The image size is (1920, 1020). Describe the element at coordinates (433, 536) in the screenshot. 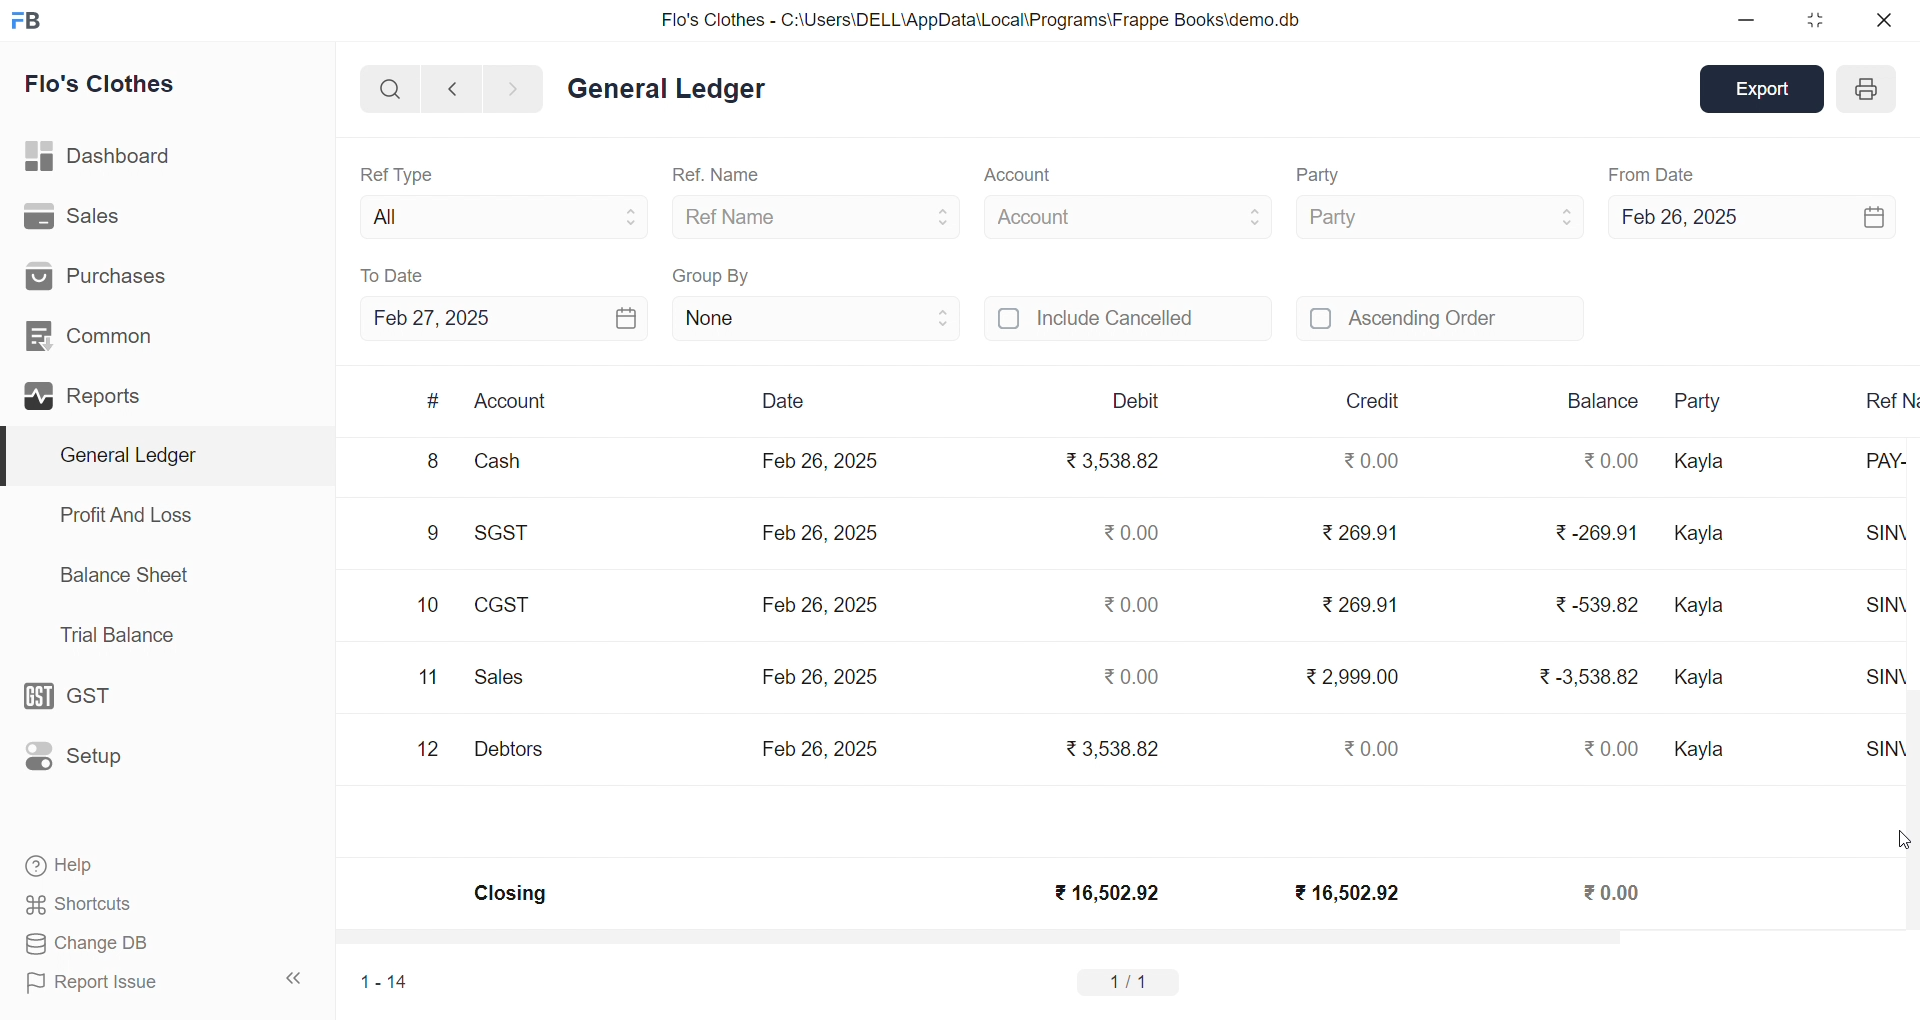

I see `9` at that location.